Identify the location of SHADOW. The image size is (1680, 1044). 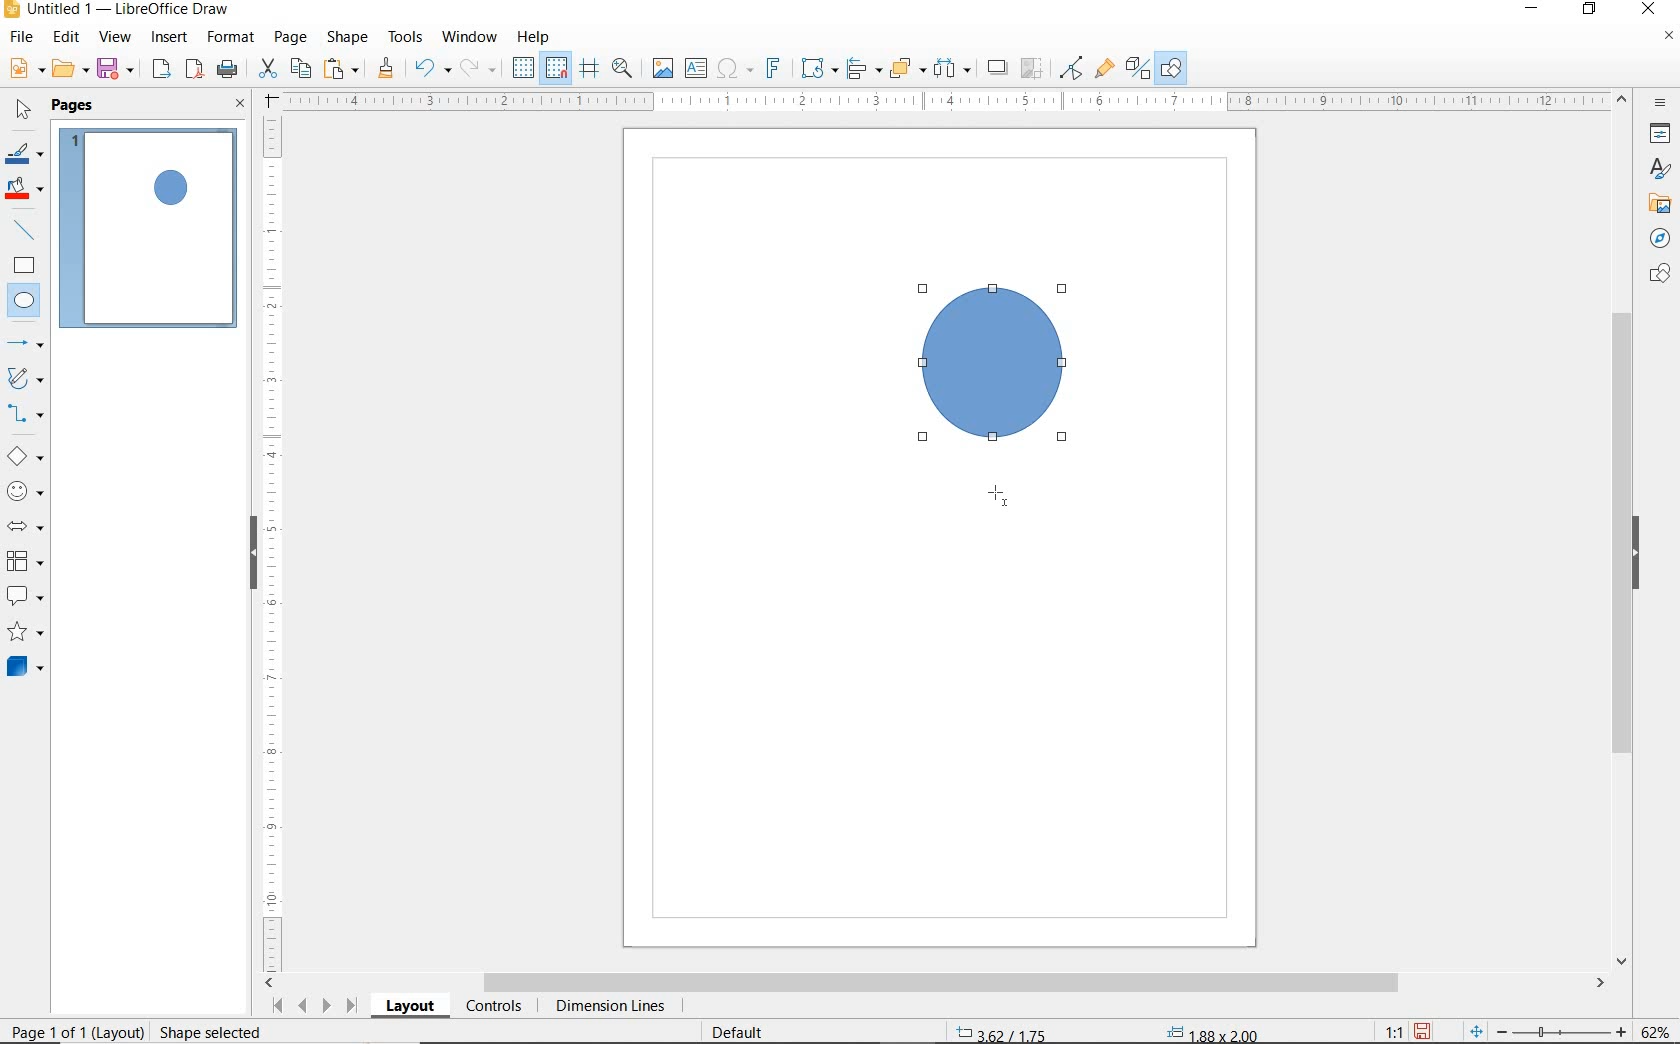
(998, 70).